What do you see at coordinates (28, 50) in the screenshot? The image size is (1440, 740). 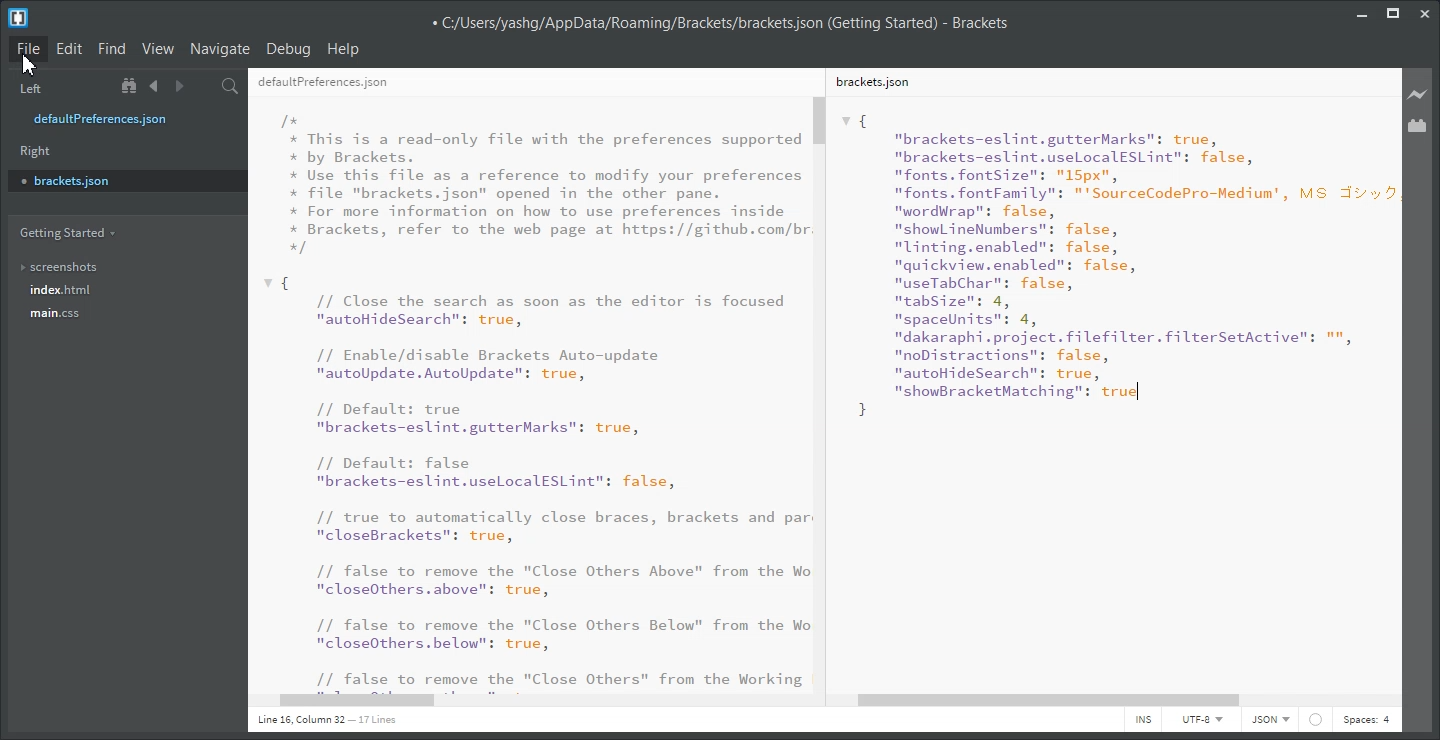 I see `File` at bounding box center [28, 50].